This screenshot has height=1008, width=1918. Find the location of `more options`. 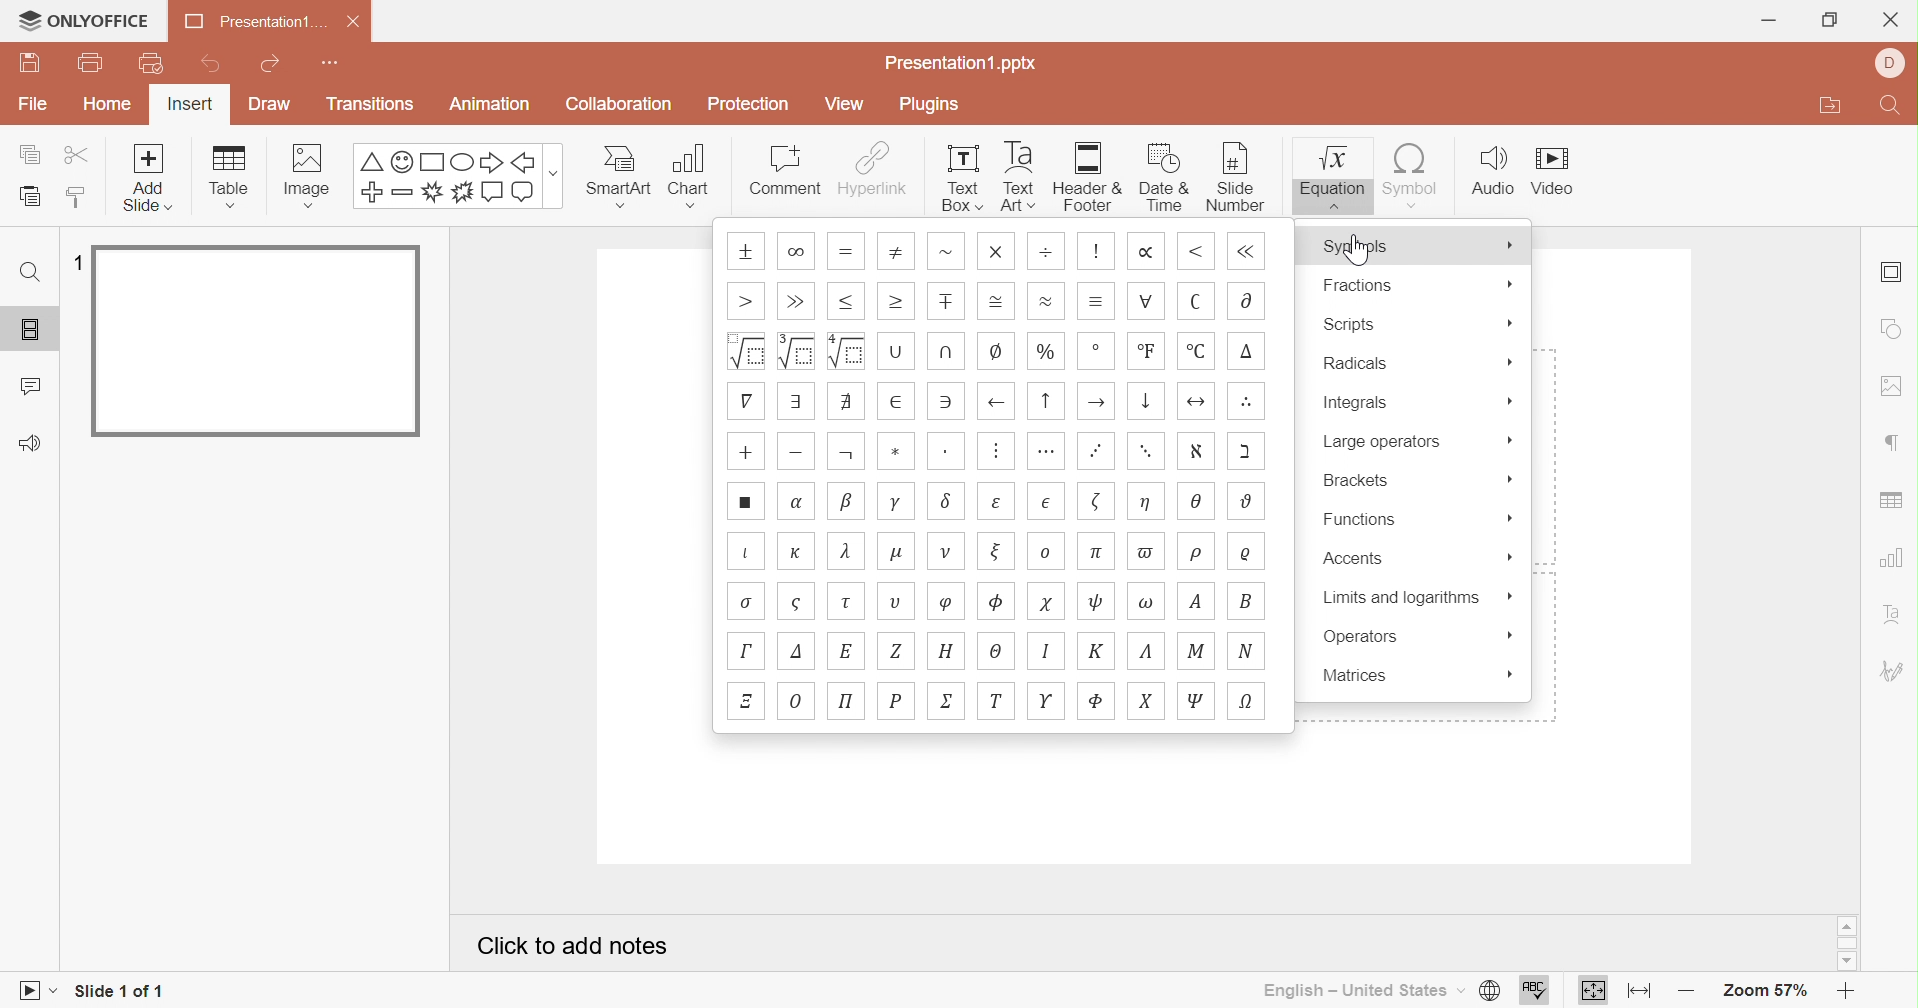

more options is located at coordinates (555, 178).